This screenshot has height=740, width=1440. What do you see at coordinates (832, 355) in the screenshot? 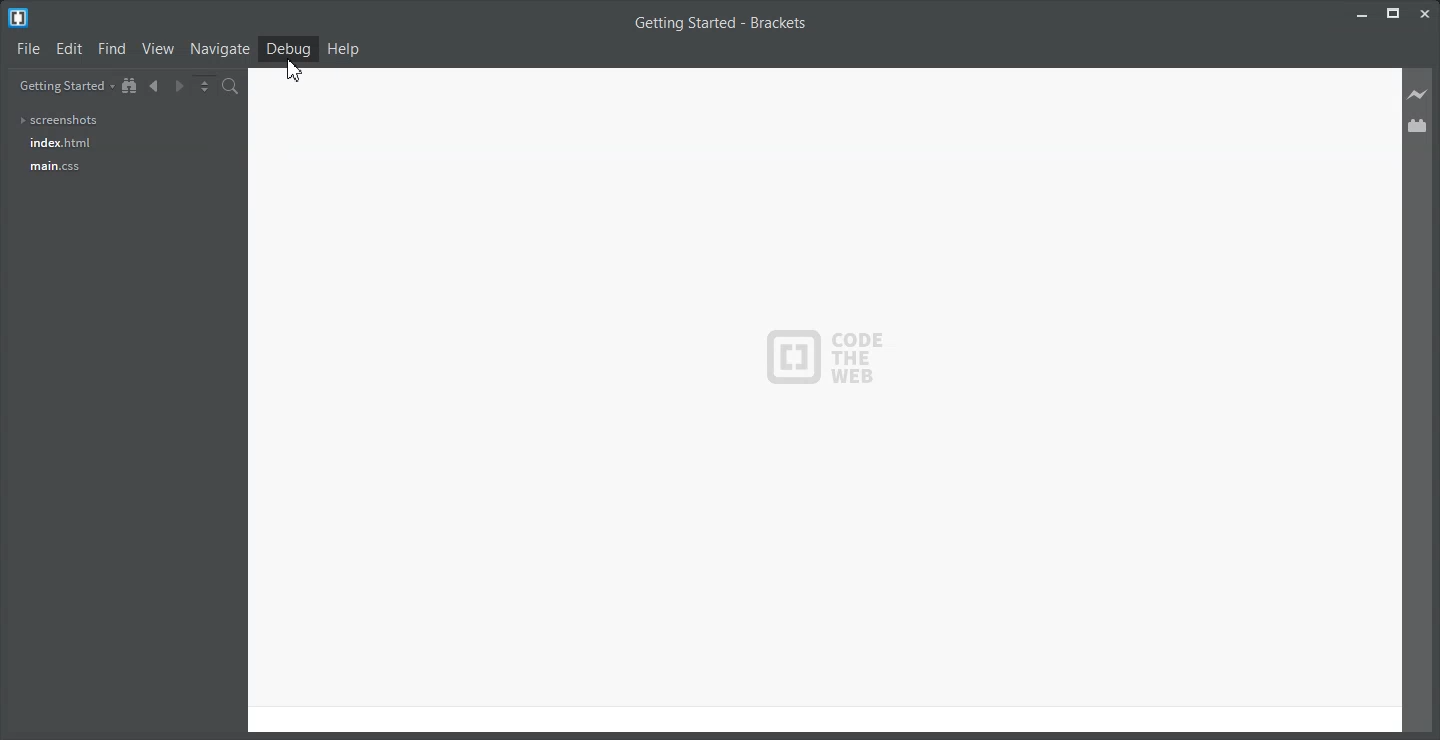
I see `Logo` at bounding box center [832, 355].